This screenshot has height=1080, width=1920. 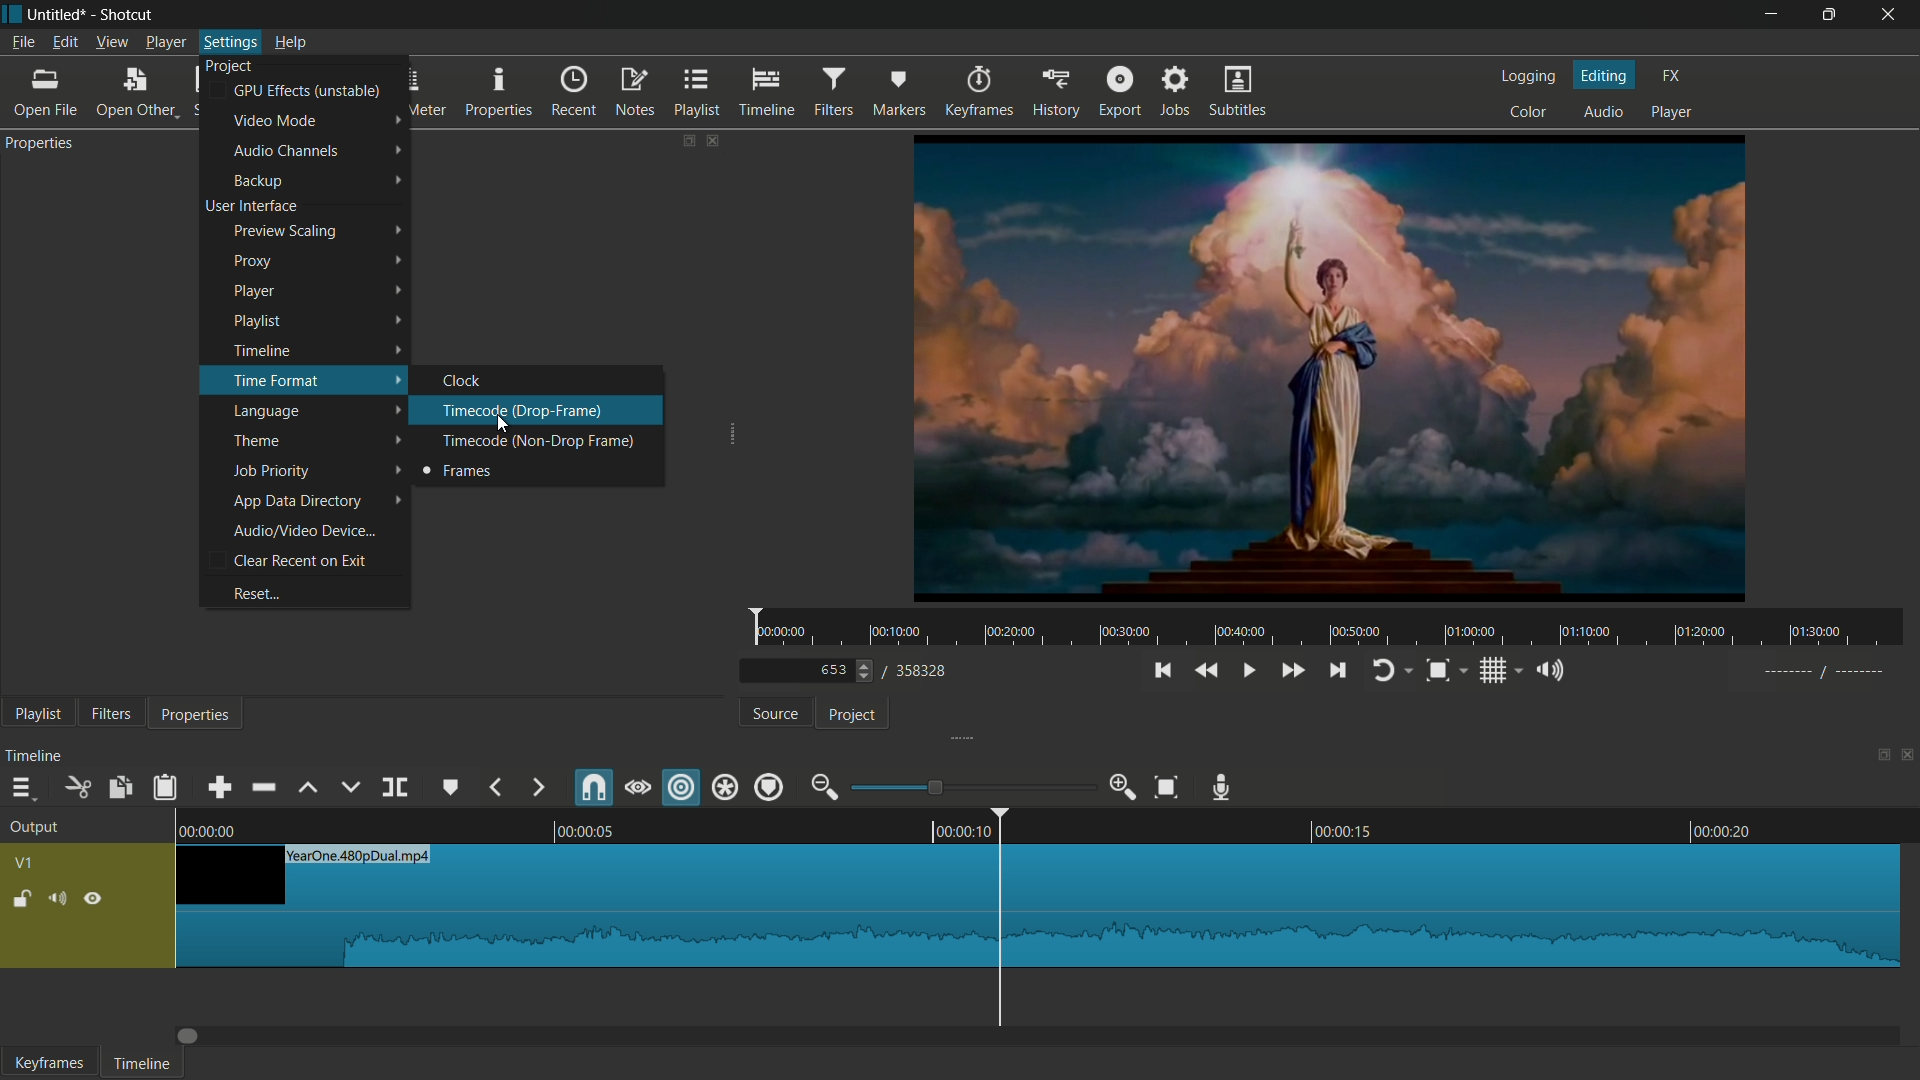 What do you see at coordinates (350, 786) in the screenshot?
I see `overwrite` at bounding box center [350, 786].